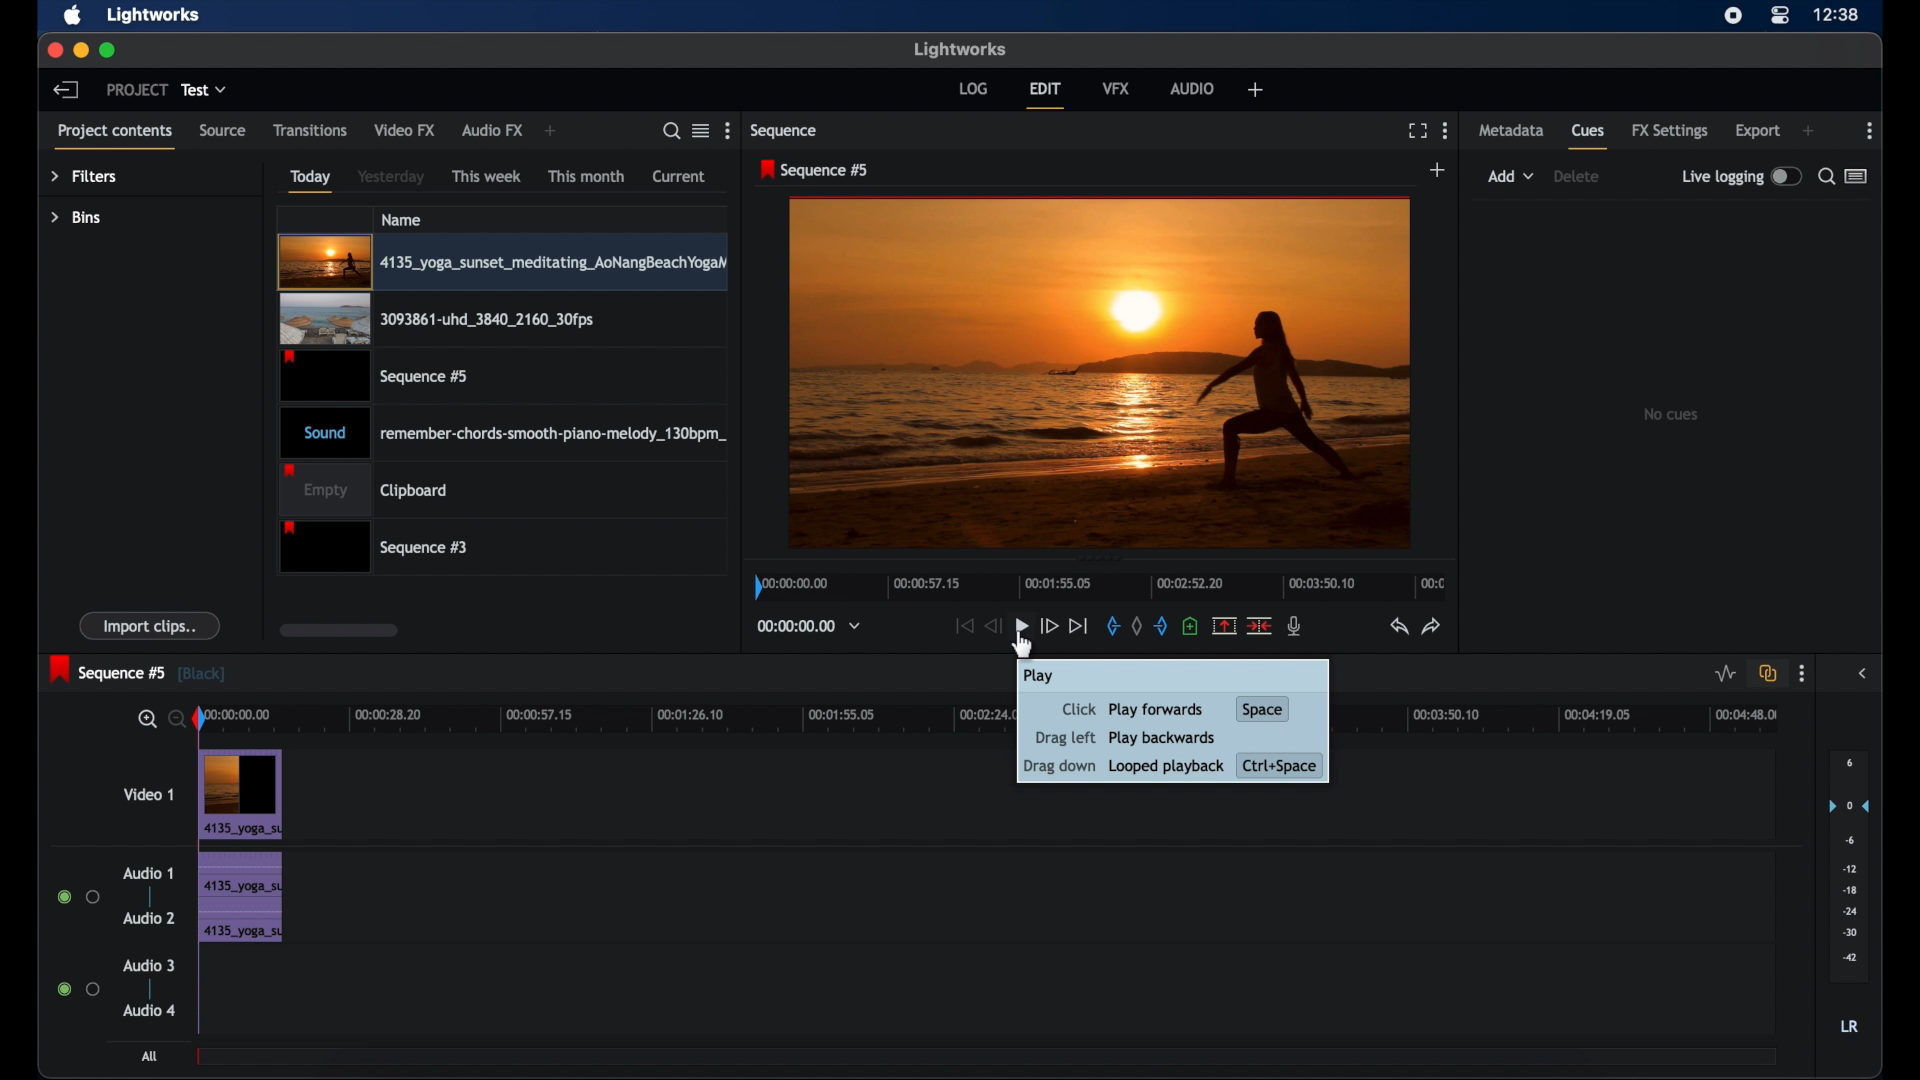 The height and width of the screenshot is (1080, 1920). Describe the element at coordinates (402, 219) in the screenshot. I see `name` at that location.